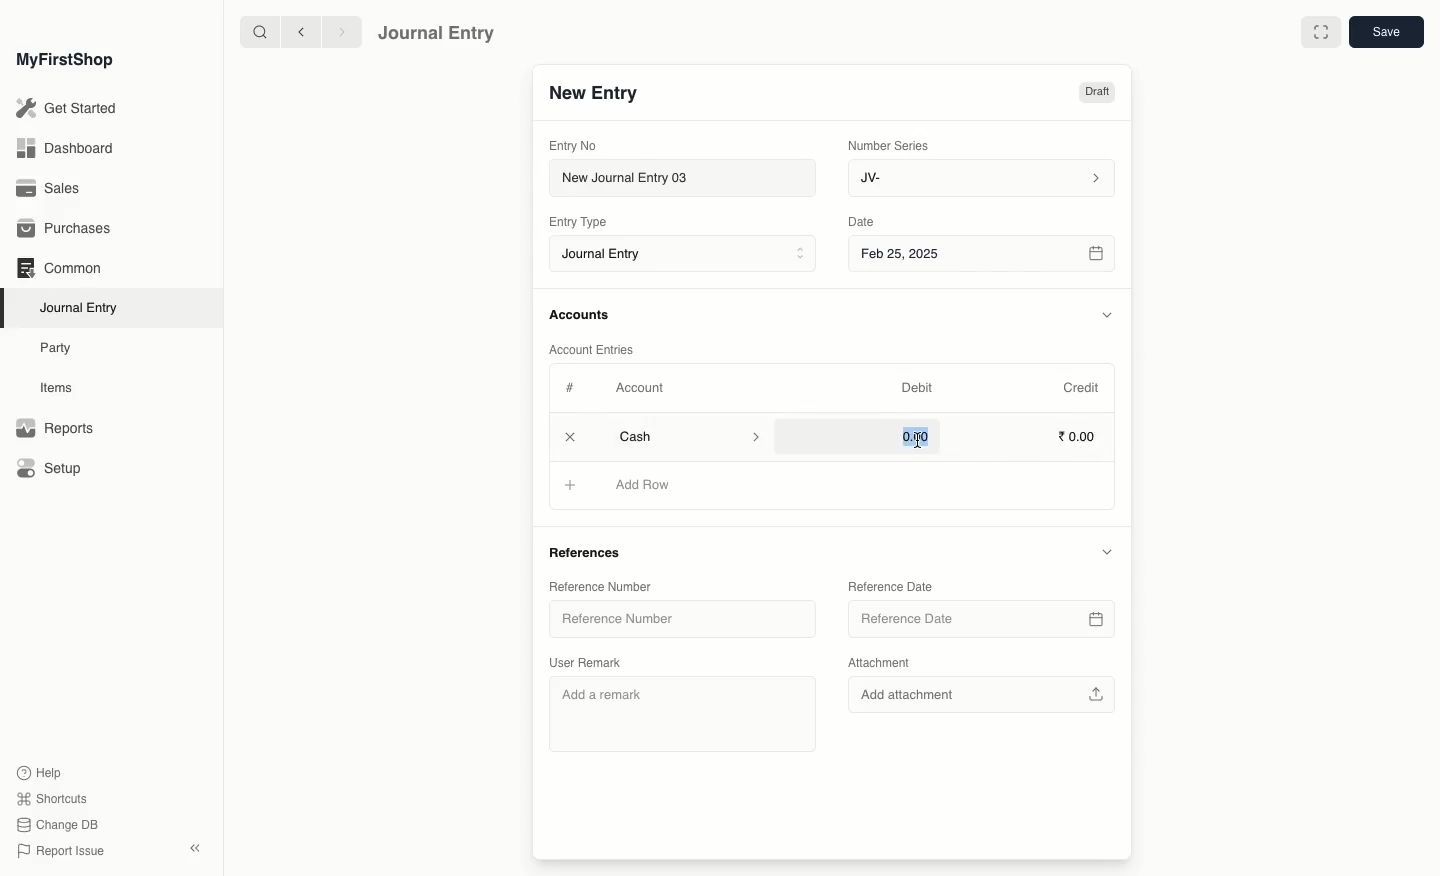  What do you see at coordinates (862, 222) in the screenshot?
I see `Date` at bounding box center [862, 222].